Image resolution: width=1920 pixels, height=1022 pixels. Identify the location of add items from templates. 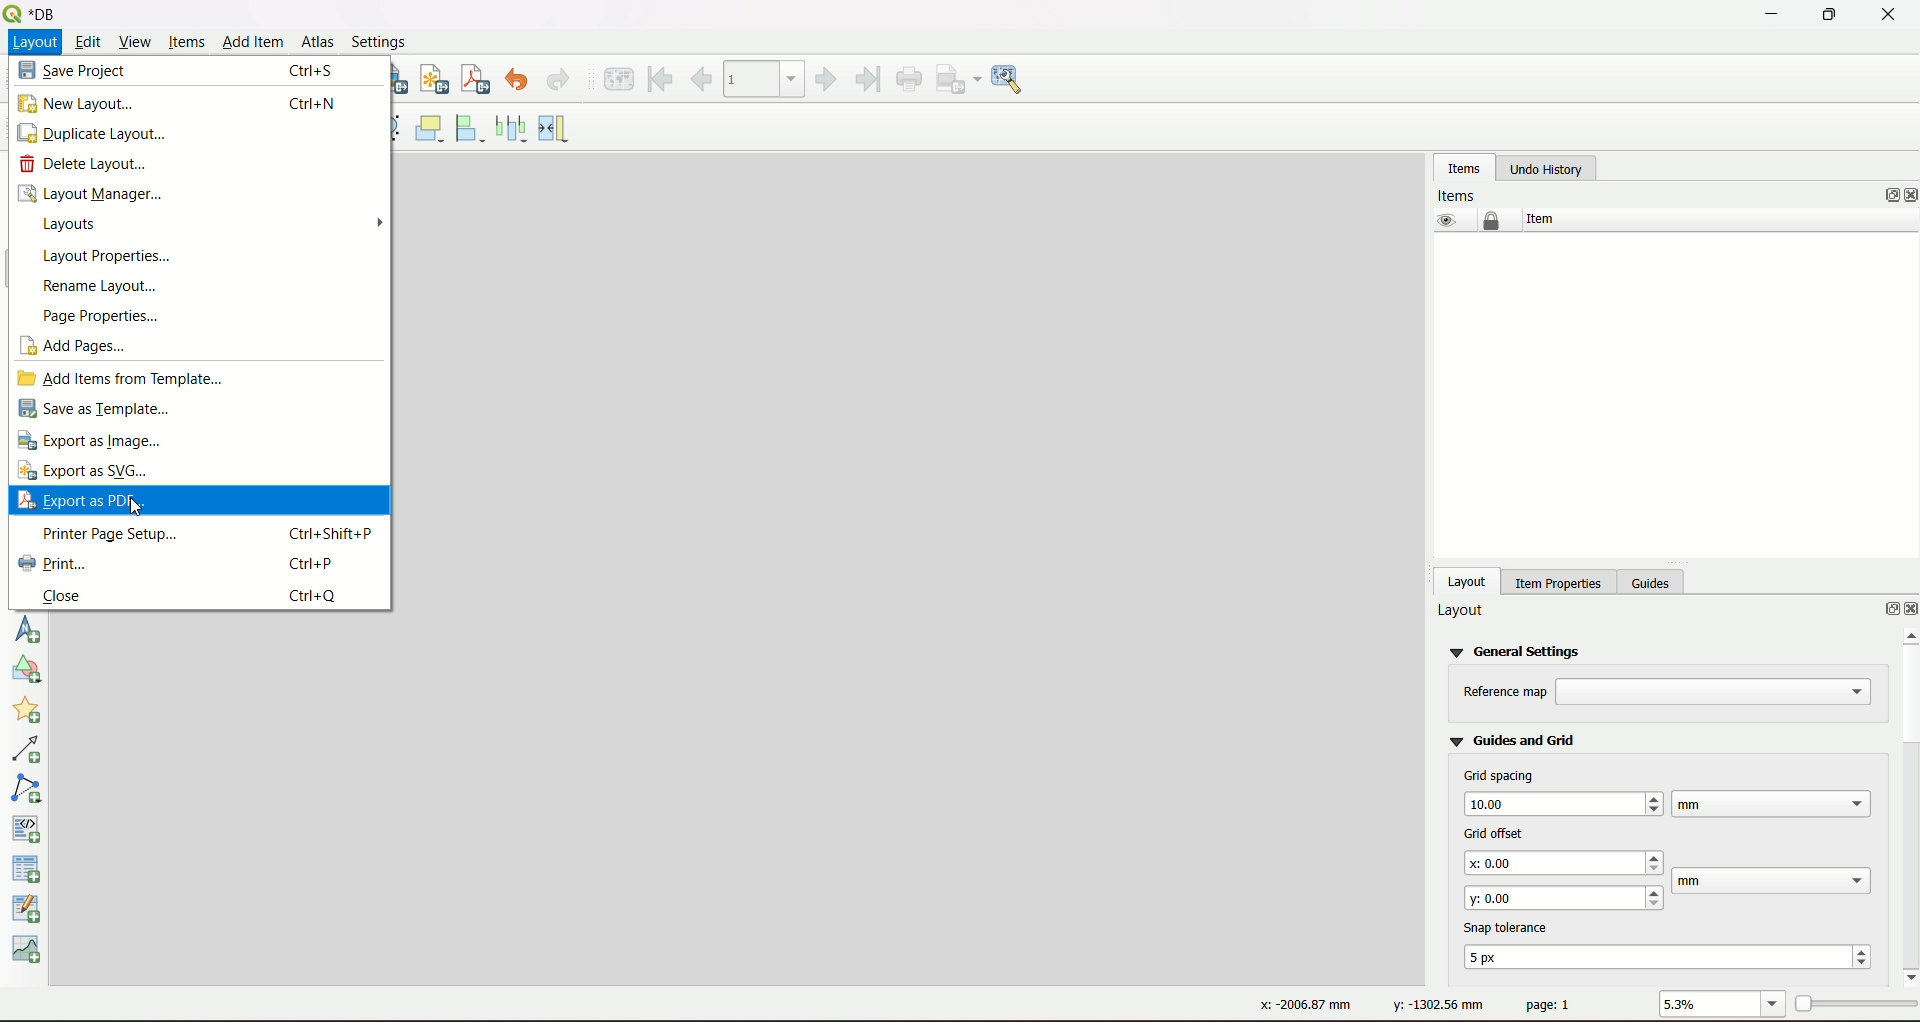
(120, 379).